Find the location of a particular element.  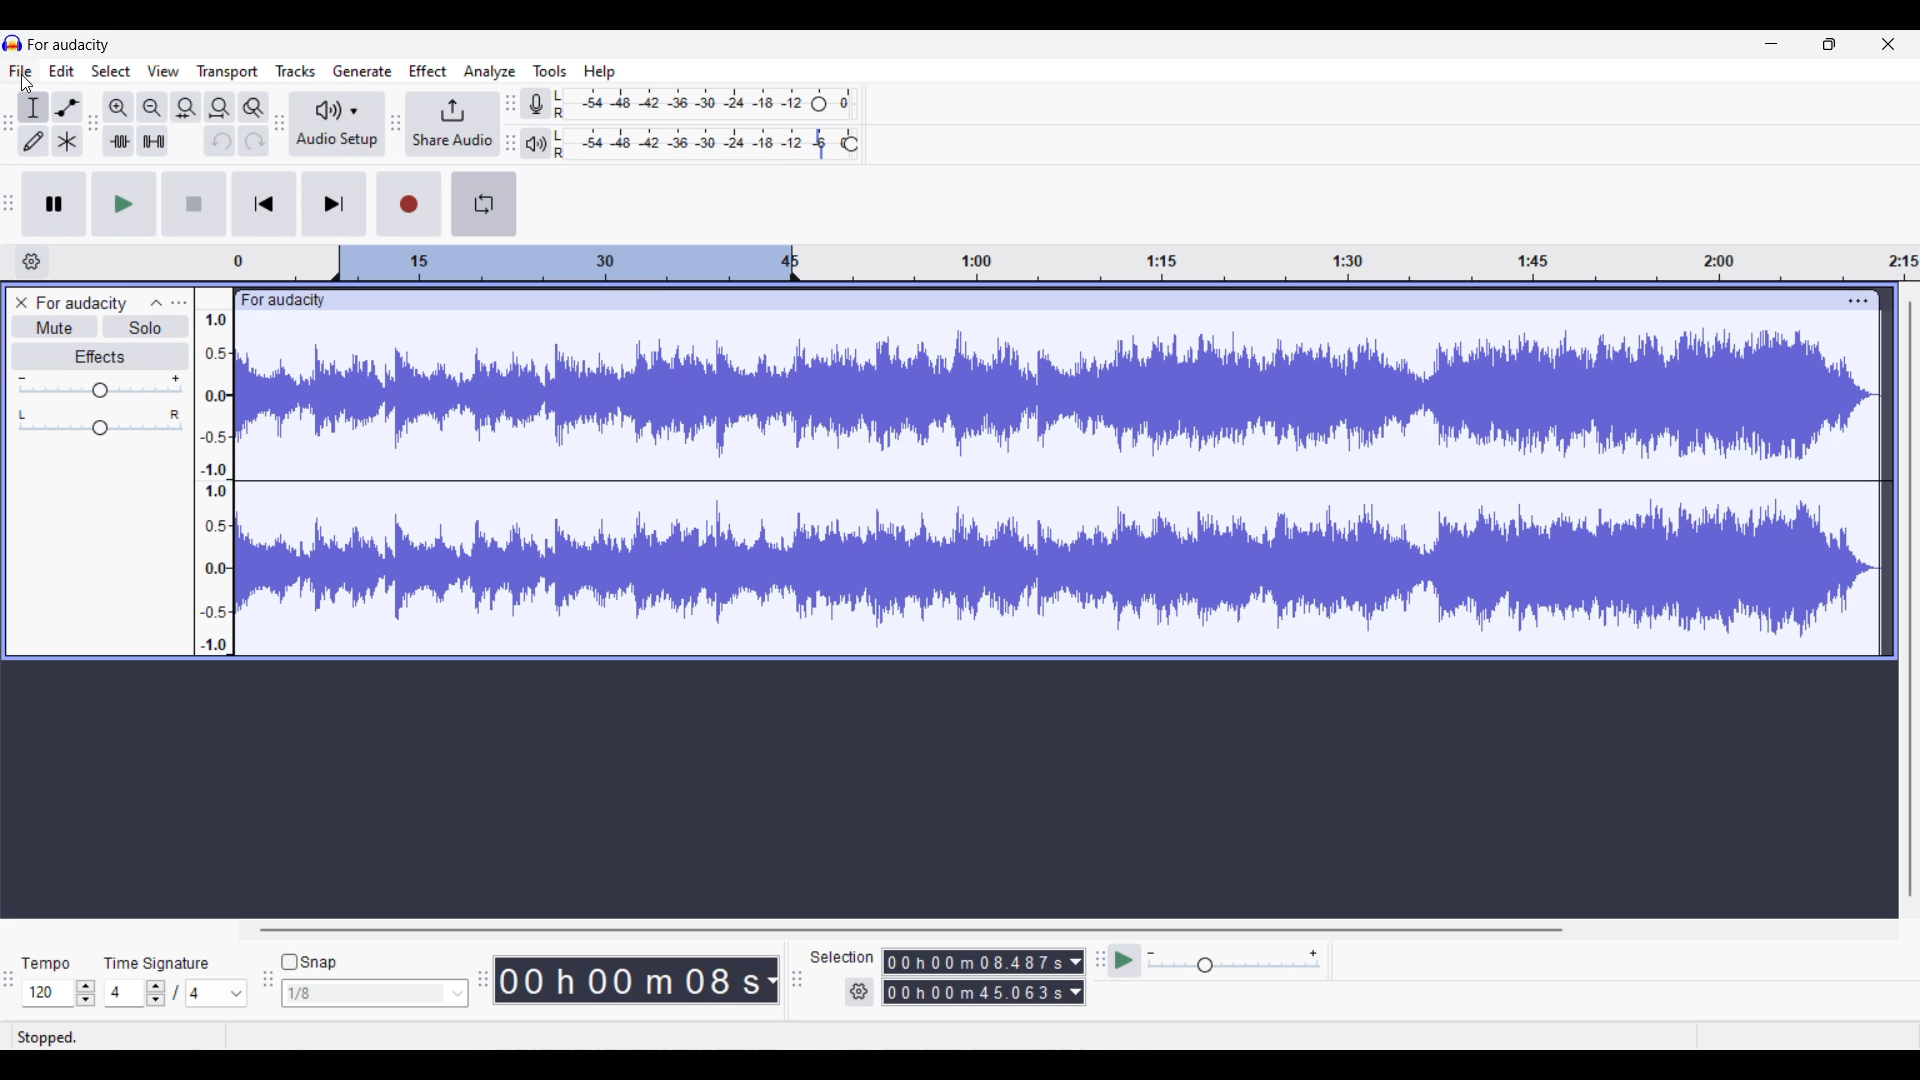

Stop is located at coordinates (194, 203).